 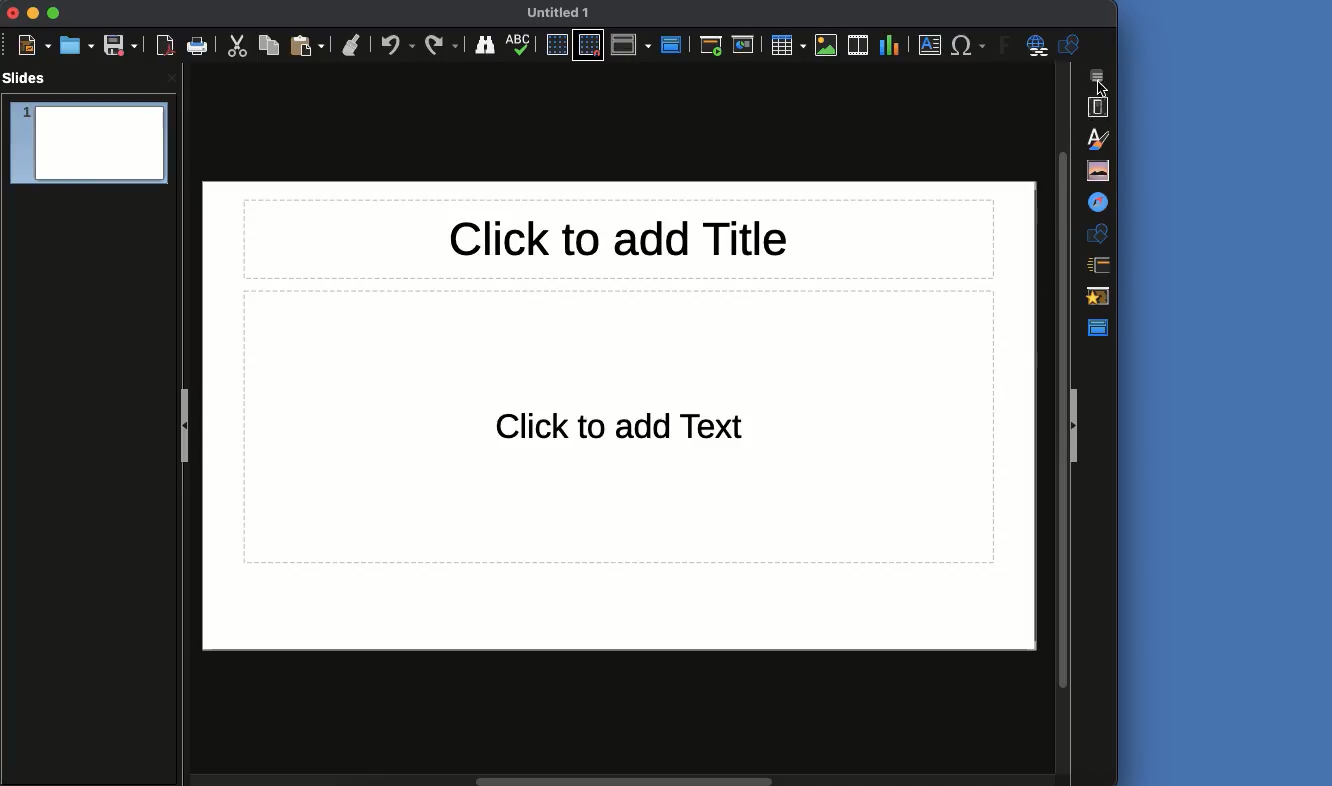 What do you see at coordinates (35, 14) in the screenshot?
I see `Minimize` at bounding box center [35, 14].